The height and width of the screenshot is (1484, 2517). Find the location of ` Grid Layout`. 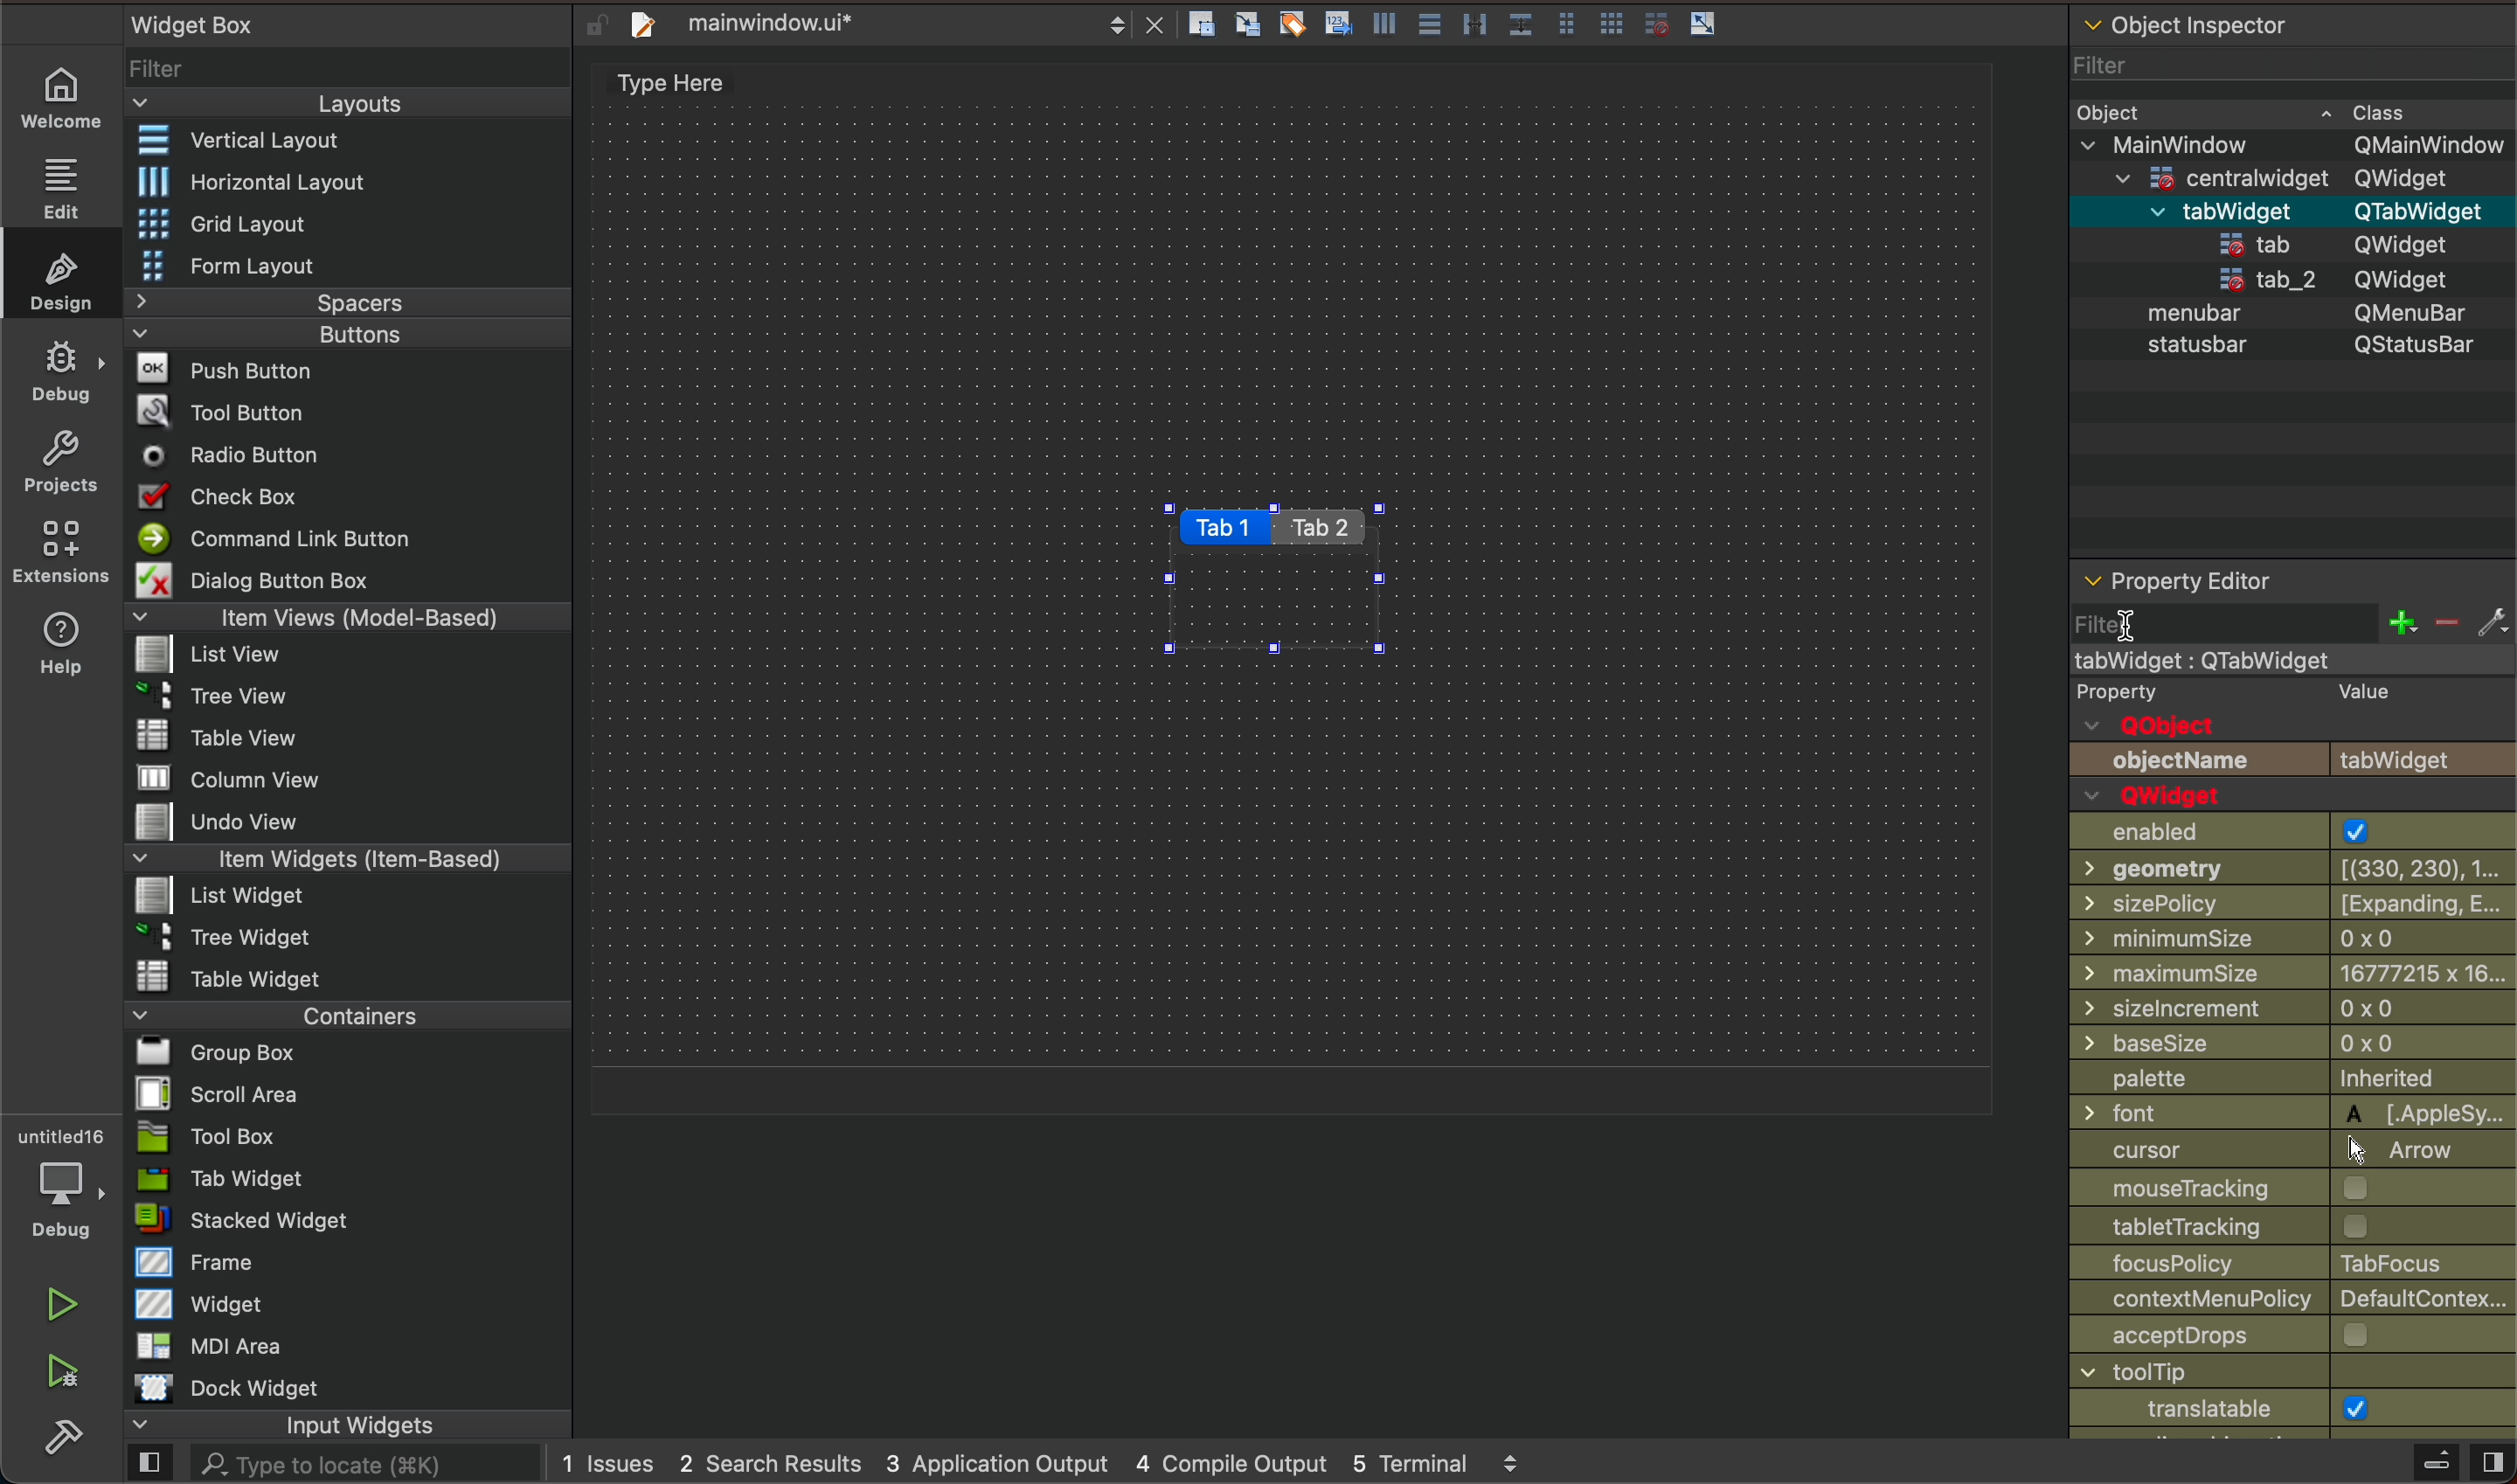

 Grid Layout is located at coordinates (212, 223).